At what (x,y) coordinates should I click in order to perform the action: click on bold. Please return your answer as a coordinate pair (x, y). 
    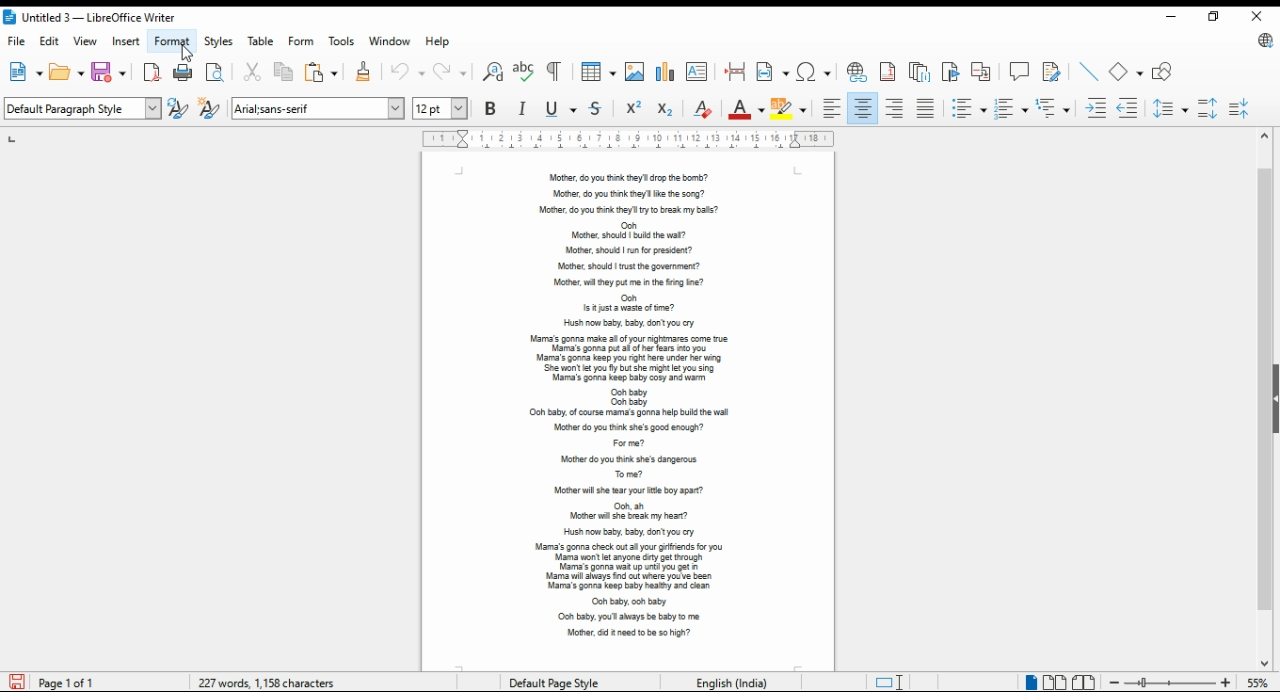
    Looking at the image, I should click on (493, 108).